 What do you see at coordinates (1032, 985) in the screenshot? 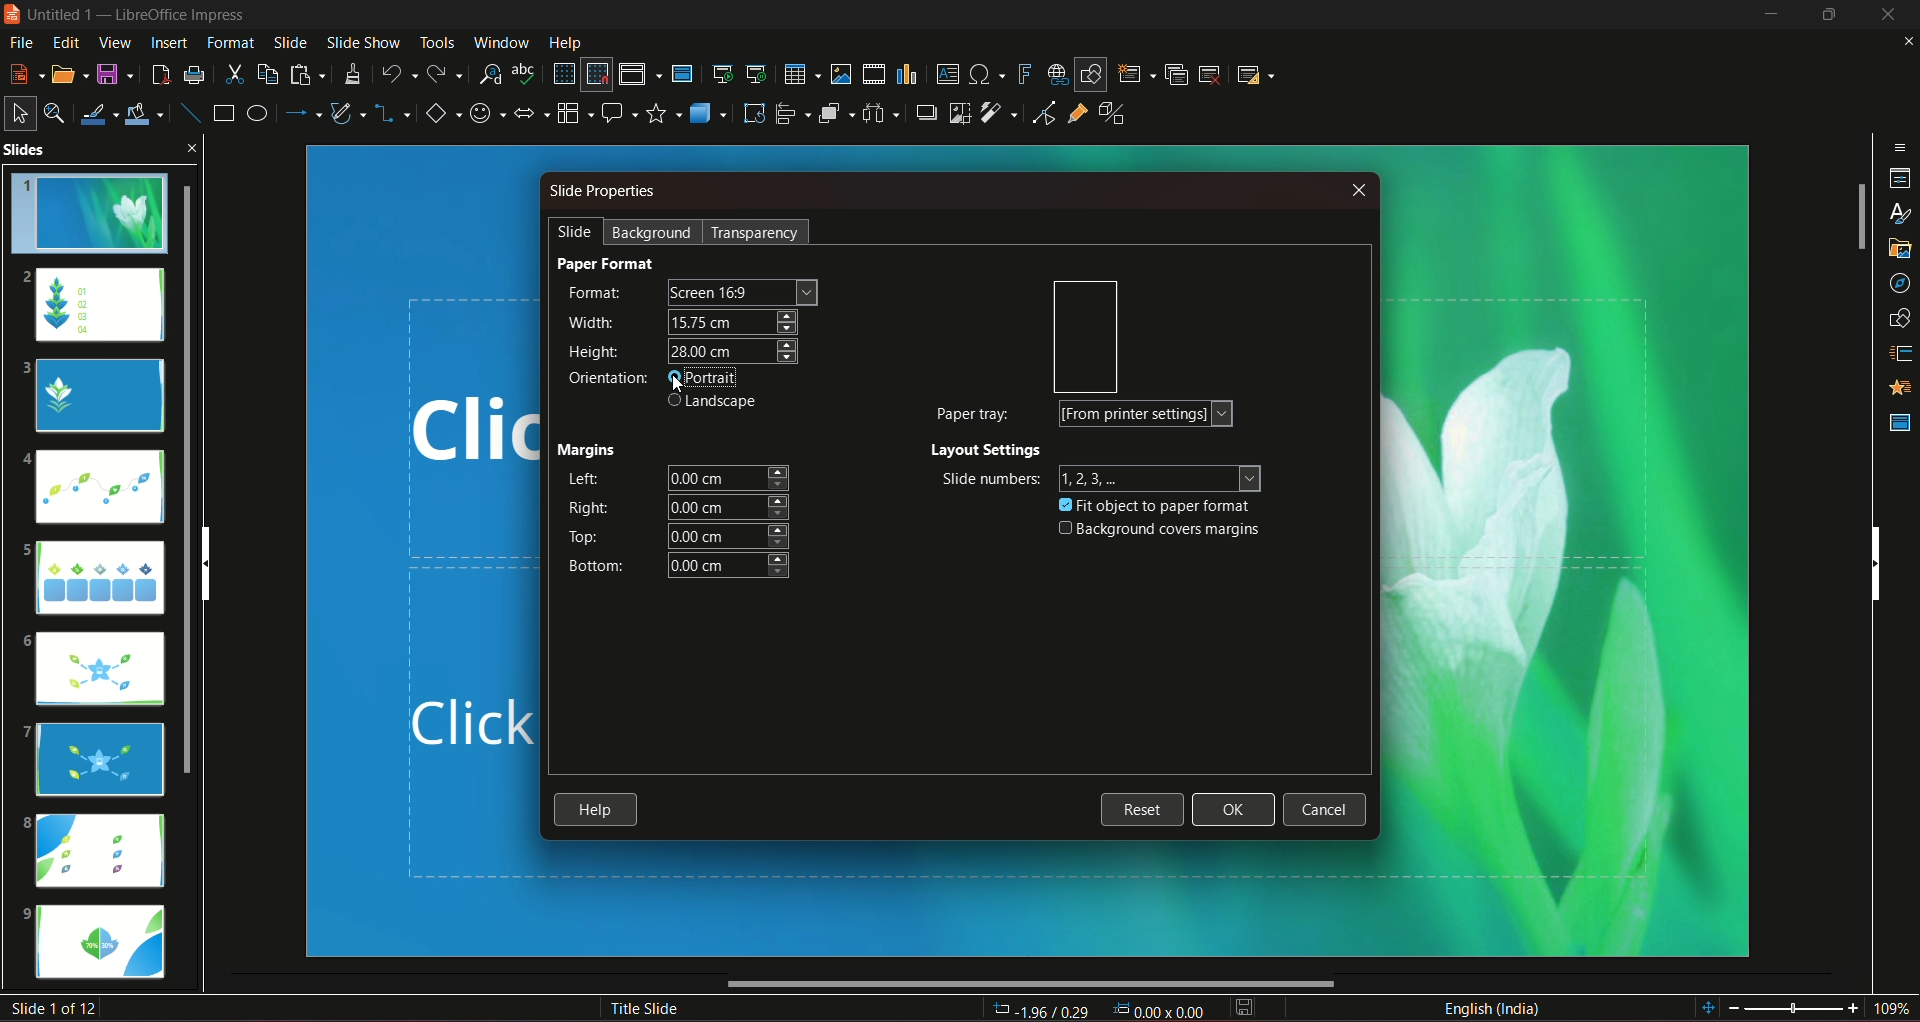
I see `horizontal scroll bar` at bounding box center [1032, 985].